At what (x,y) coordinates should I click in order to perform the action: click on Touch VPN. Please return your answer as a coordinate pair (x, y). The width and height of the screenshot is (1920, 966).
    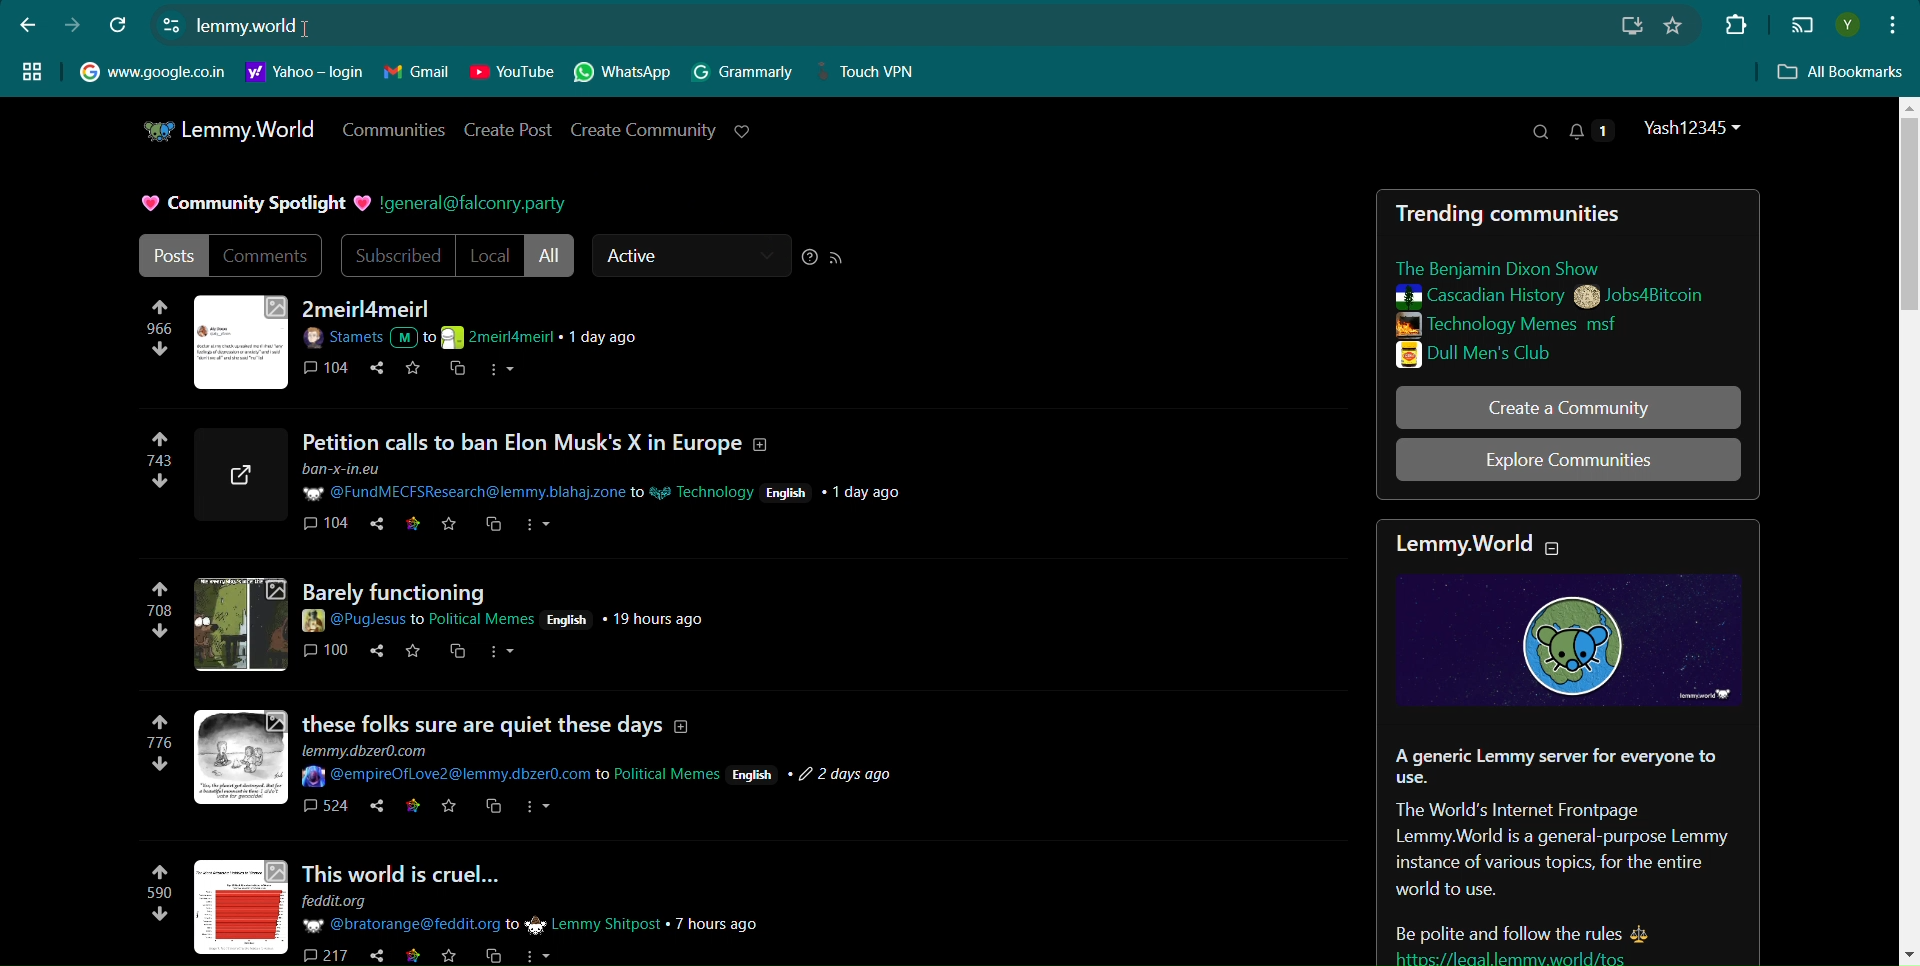
    Looking at the image, I should click on (873, 72).